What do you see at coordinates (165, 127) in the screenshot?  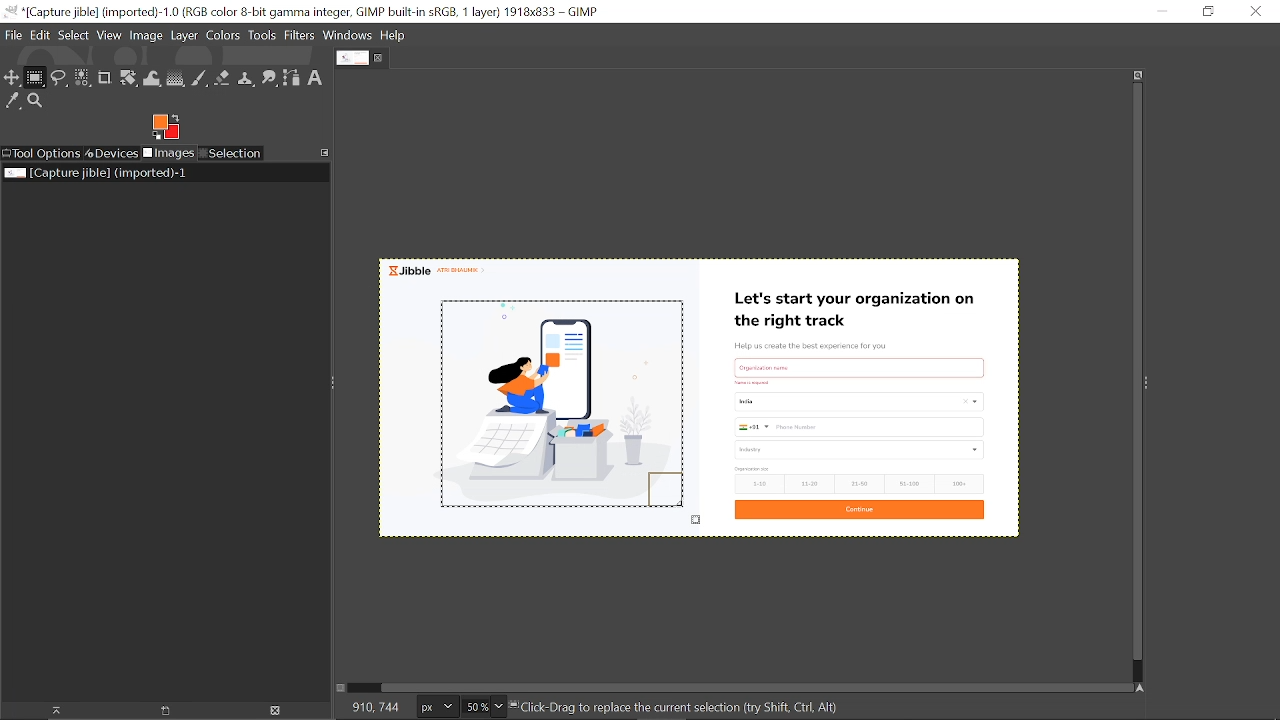 I see `Foreground tool` at bounding box center [165, 127].